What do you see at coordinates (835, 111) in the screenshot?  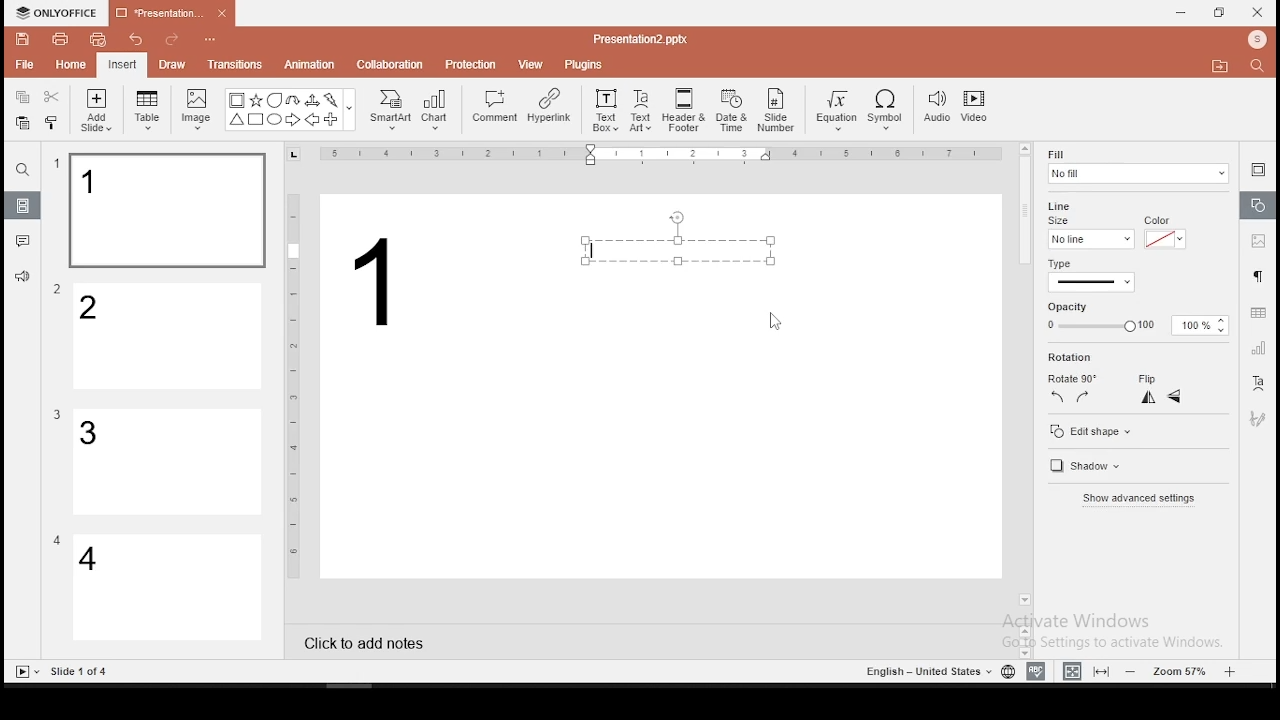 I see `equation` at bounding box center [835, 111].